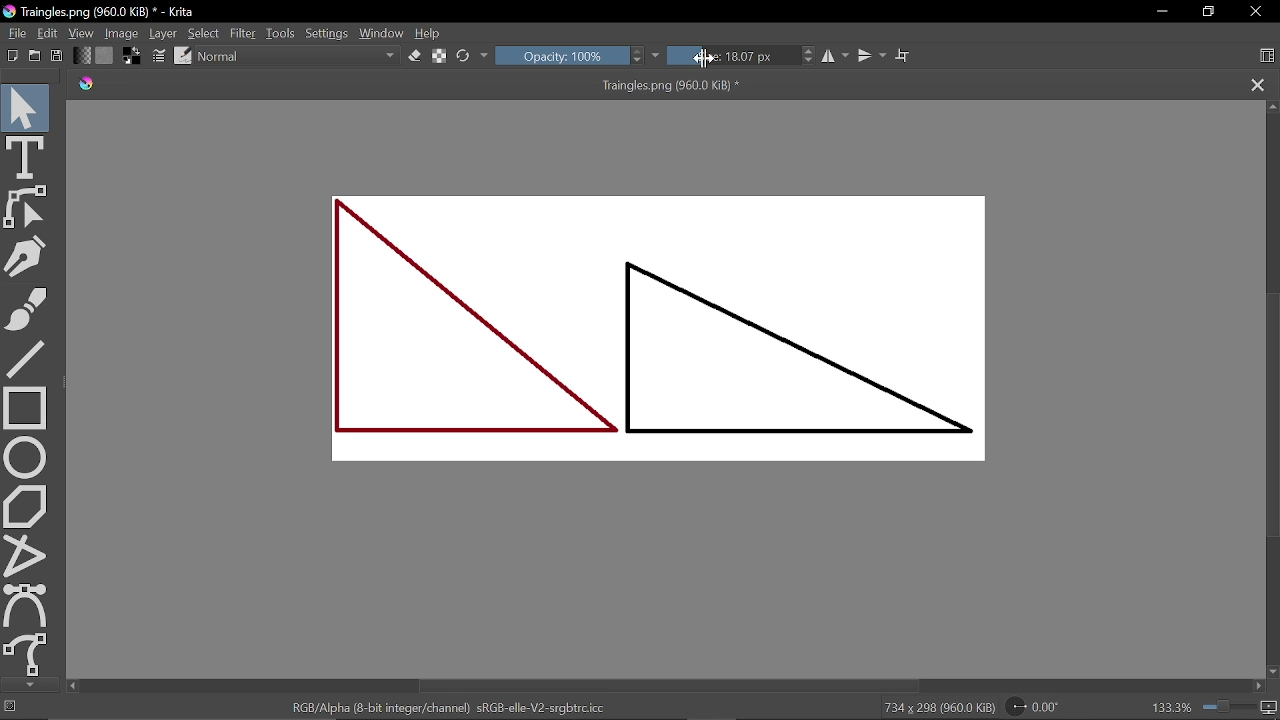 The height and width of the screenshot is (720, 1280). What do you see at coordinates (162, 33) in the screenshot?
I see `Layer` at bounding box center [162, 33].